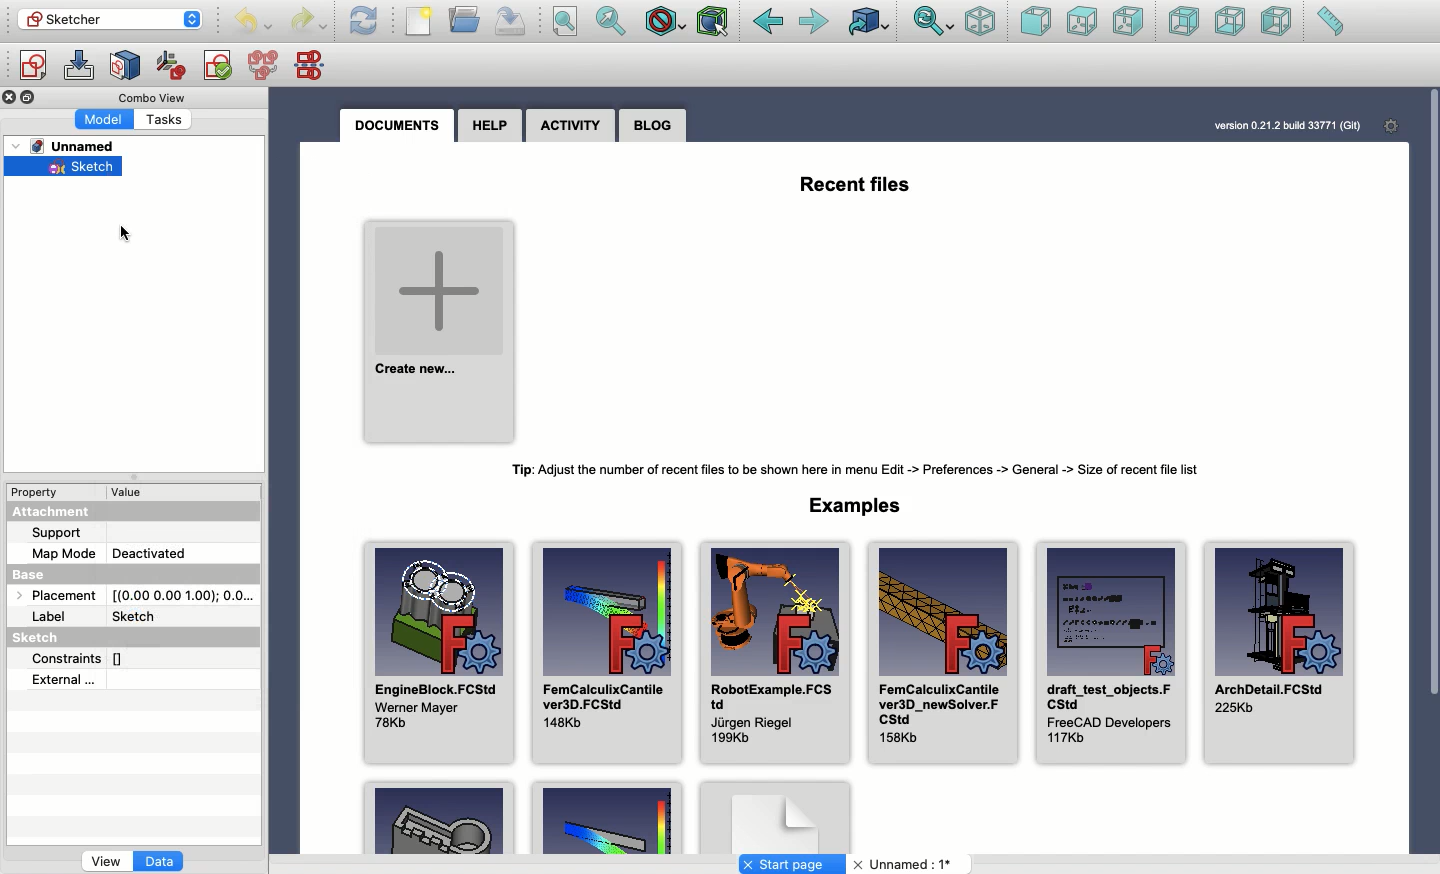  Describe the element at coordinates (364, 21) in the screenshot. I see `Refresh` at that location.